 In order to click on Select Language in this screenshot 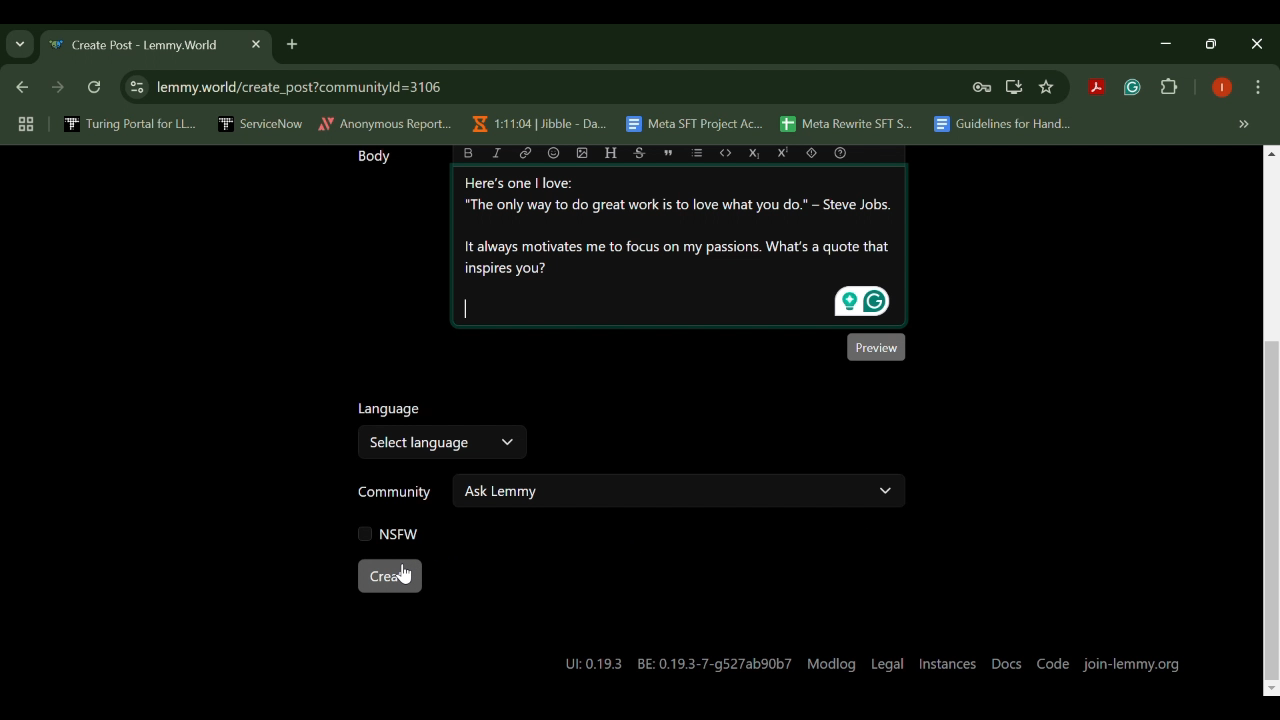, I will do `click(443, 446)`.